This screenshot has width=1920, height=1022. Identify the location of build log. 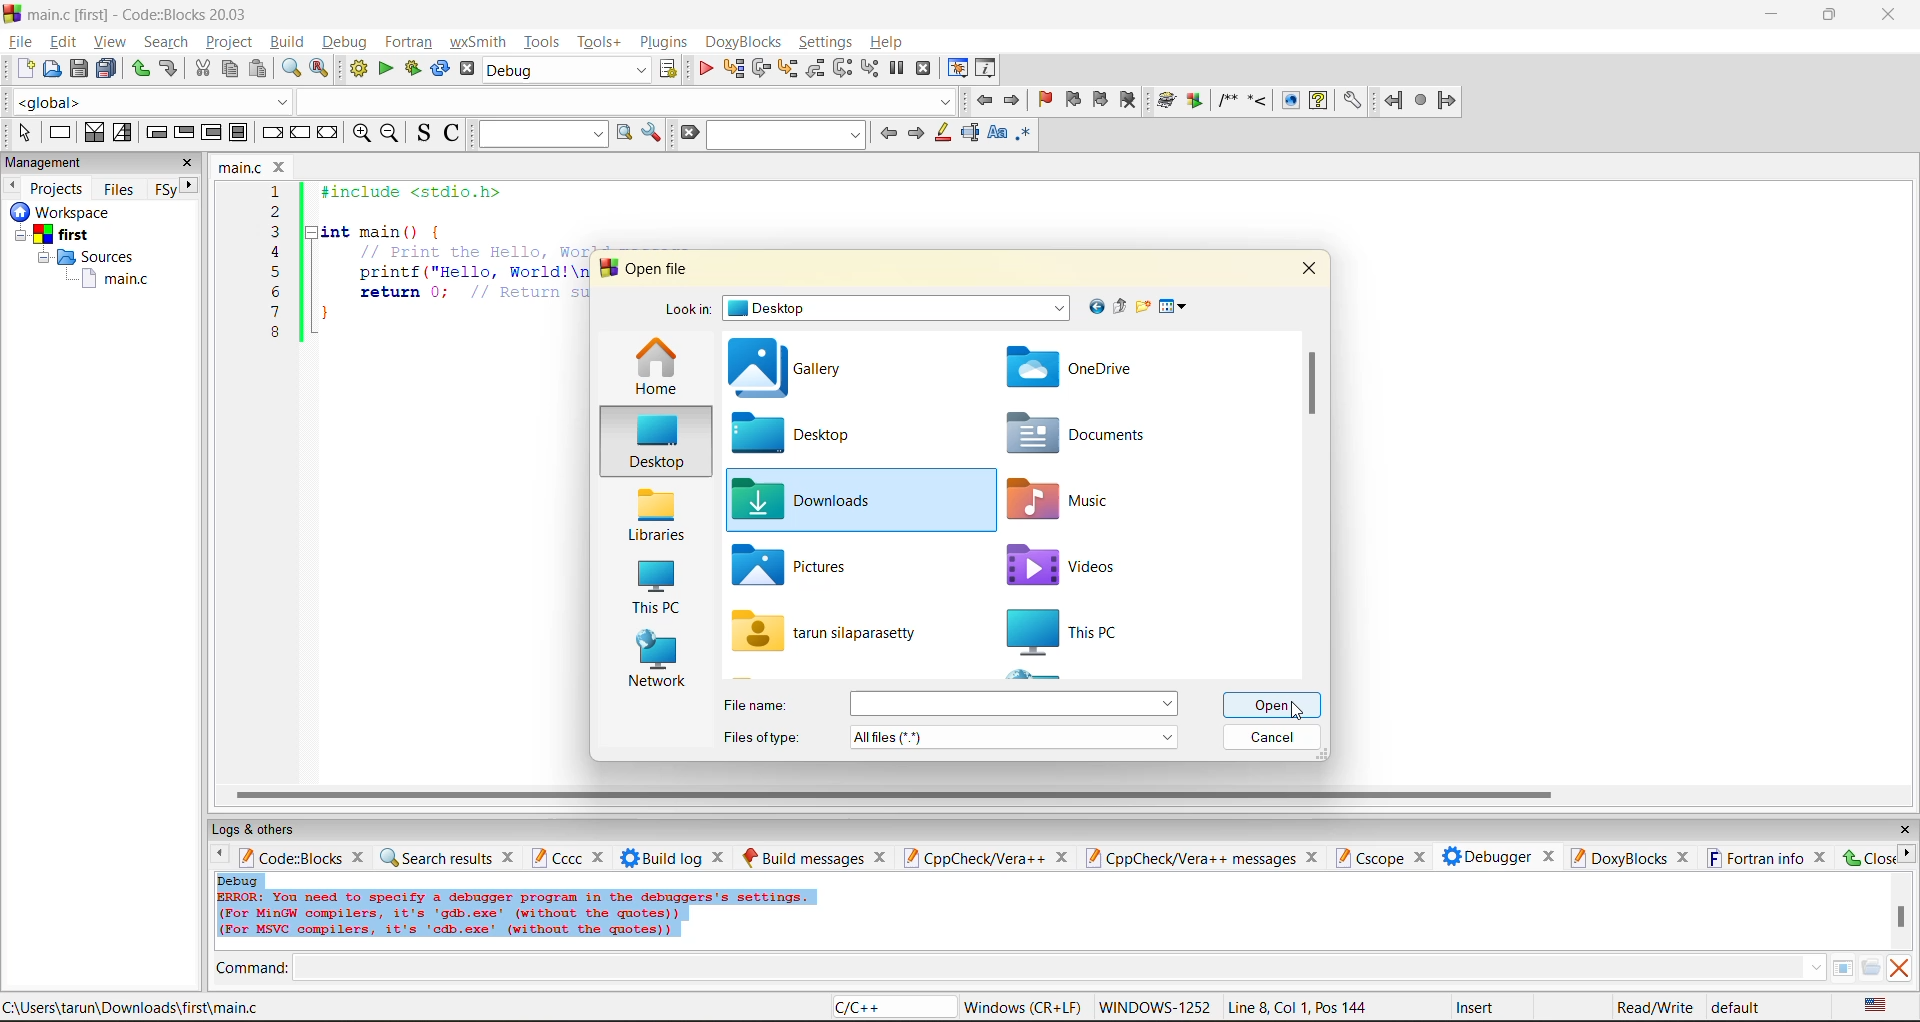
(662, 858).